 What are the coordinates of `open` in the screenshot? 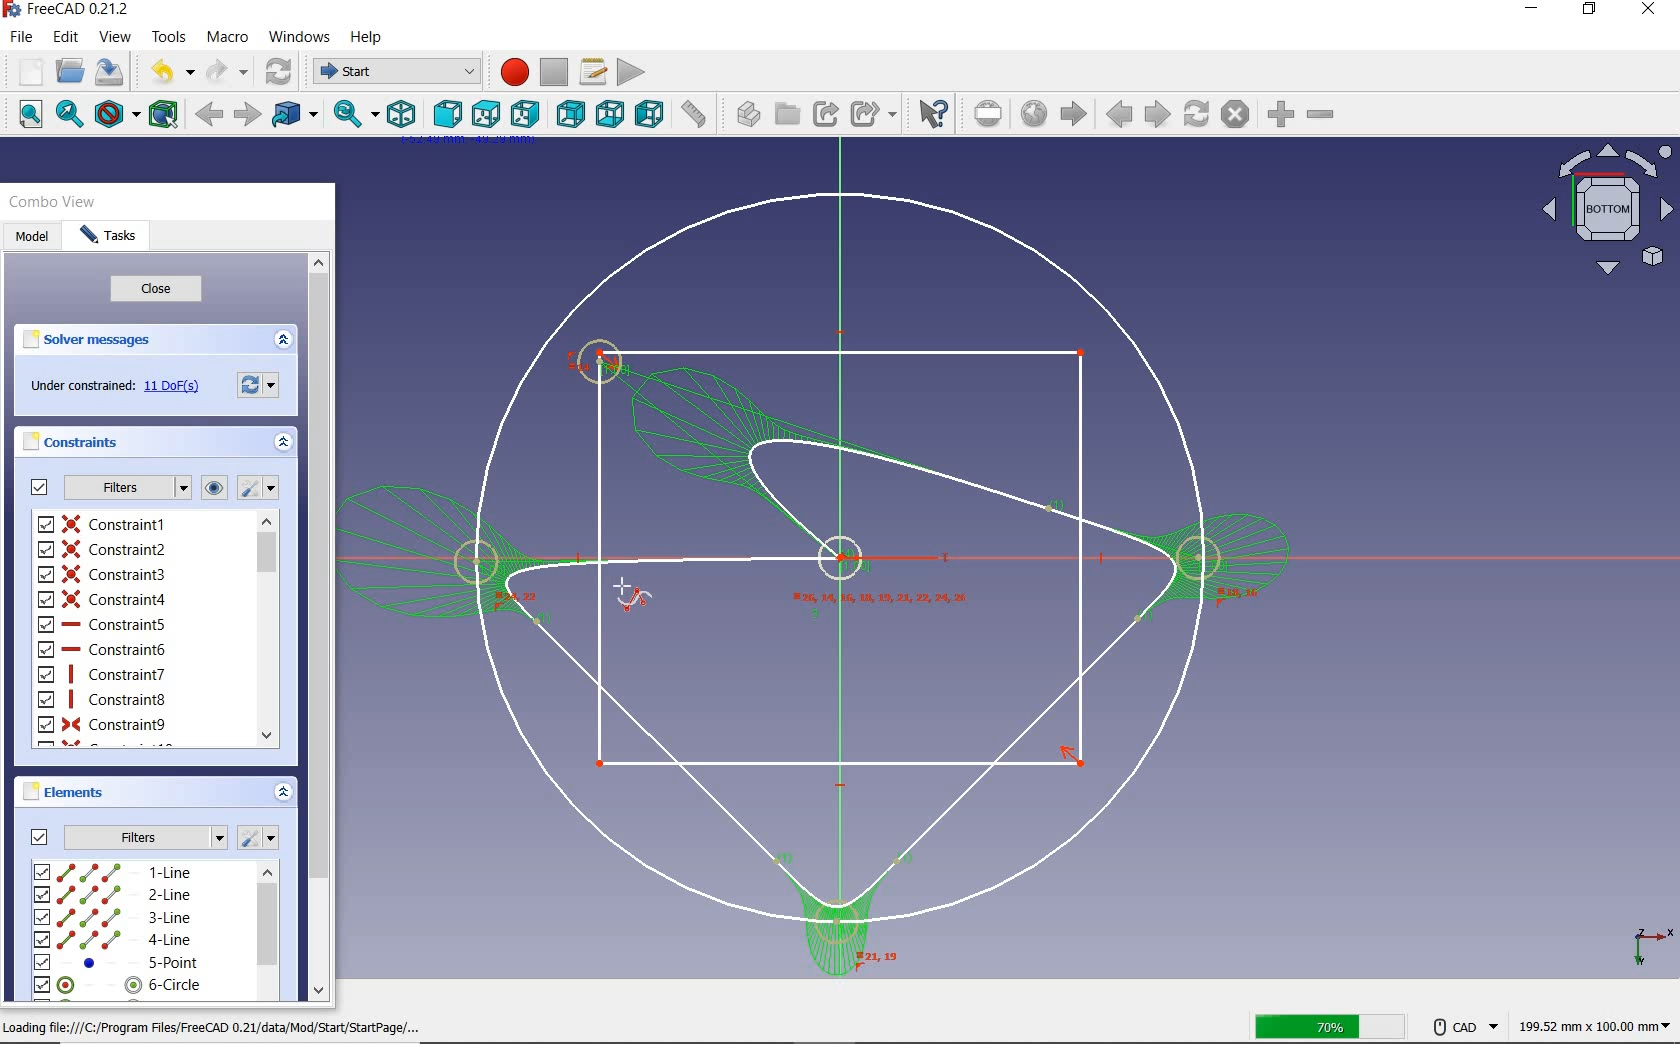 It's located at (71, 74).